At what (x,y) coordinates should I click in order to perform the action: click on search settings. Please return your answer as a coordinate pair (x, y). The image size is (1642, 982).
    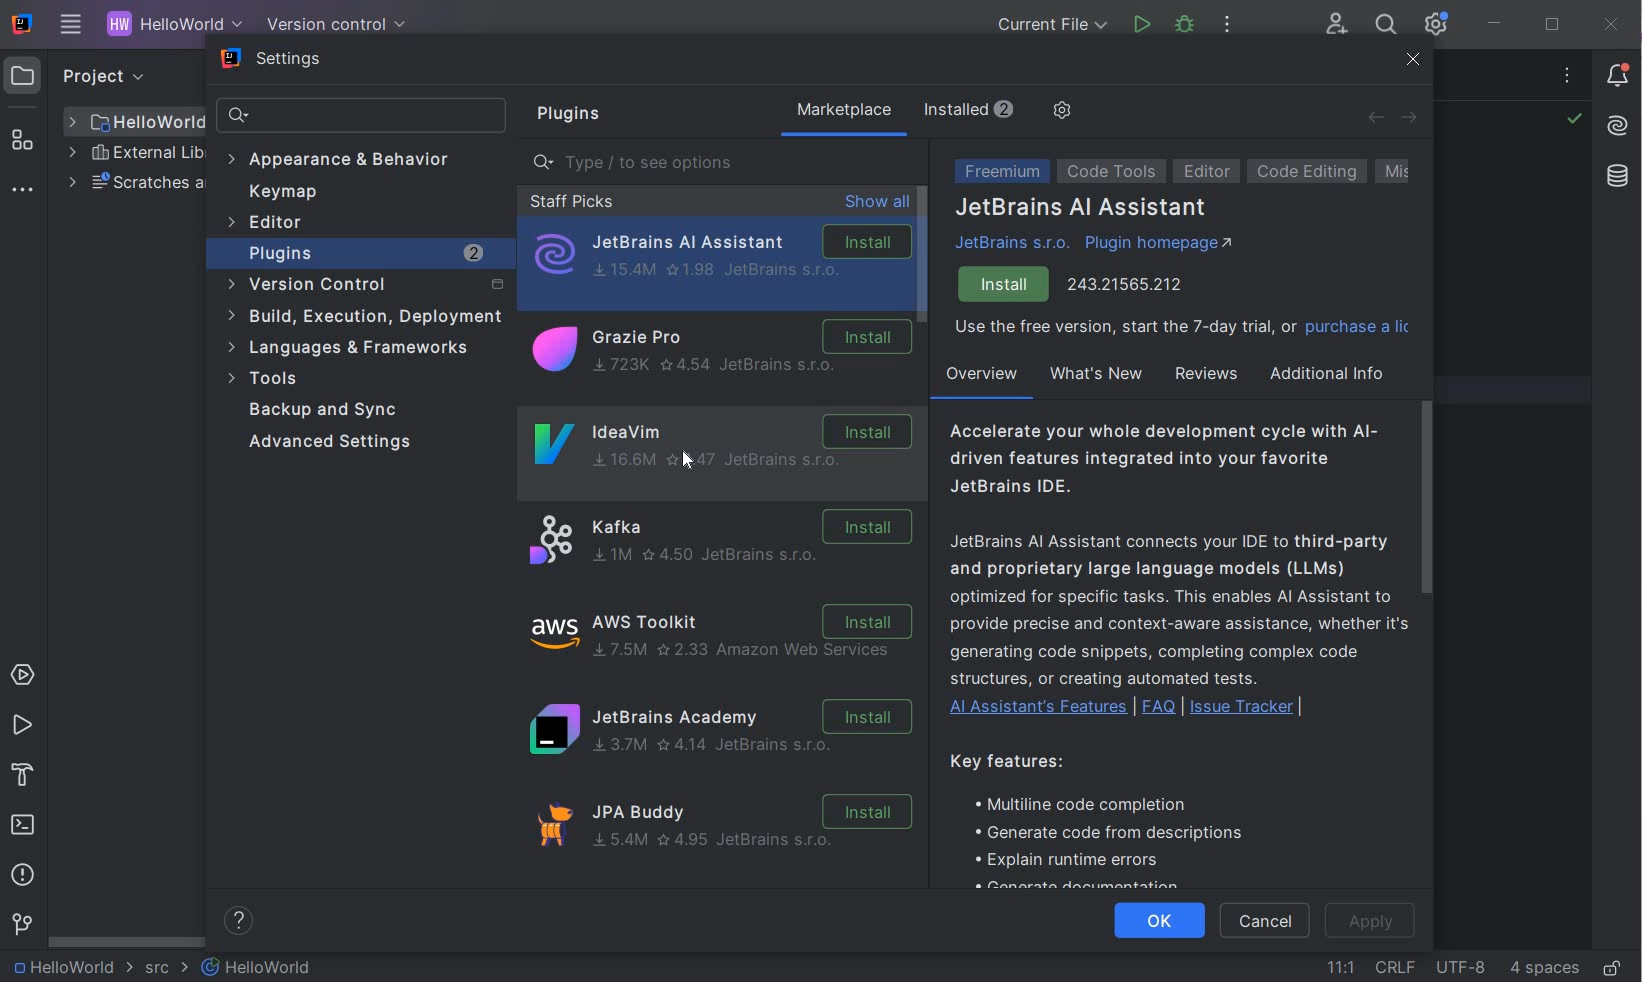
    Looking at the image, I should click on (364, 116).